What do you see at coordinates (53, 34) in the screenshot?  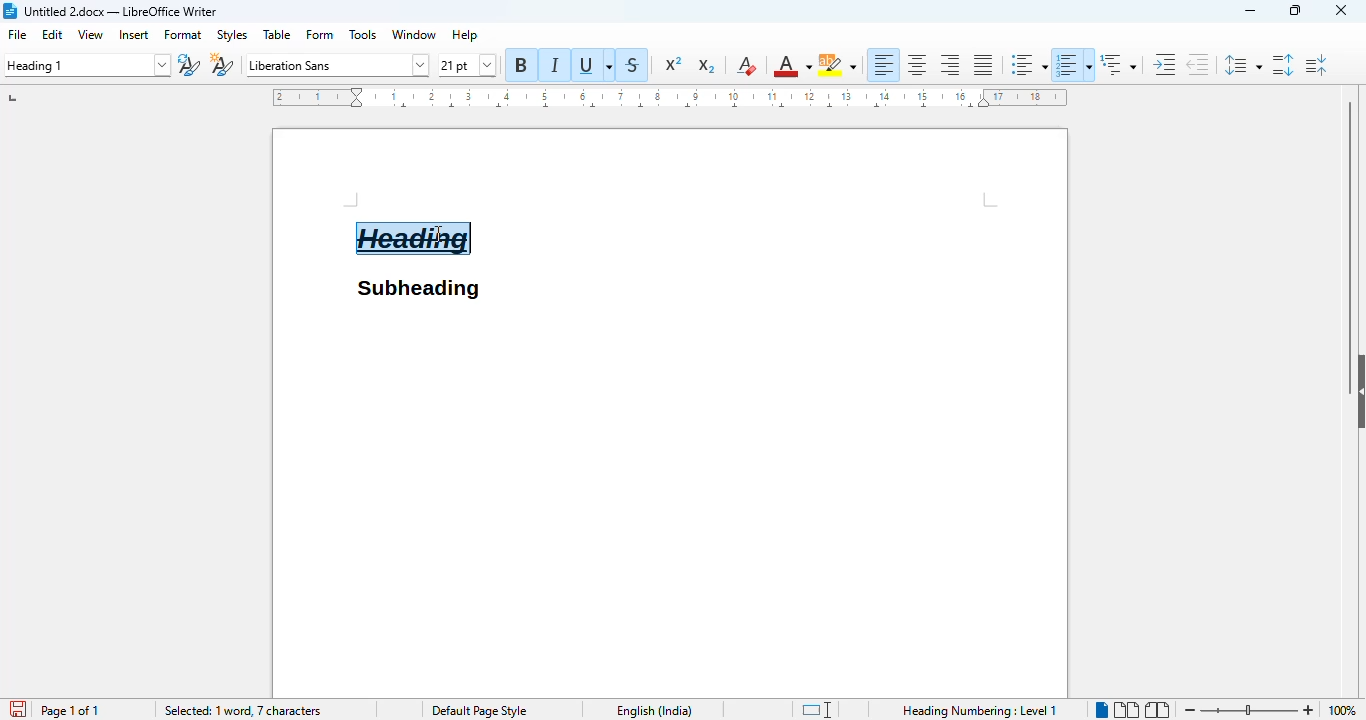 I see `edit` at bounding box center [53, 34].